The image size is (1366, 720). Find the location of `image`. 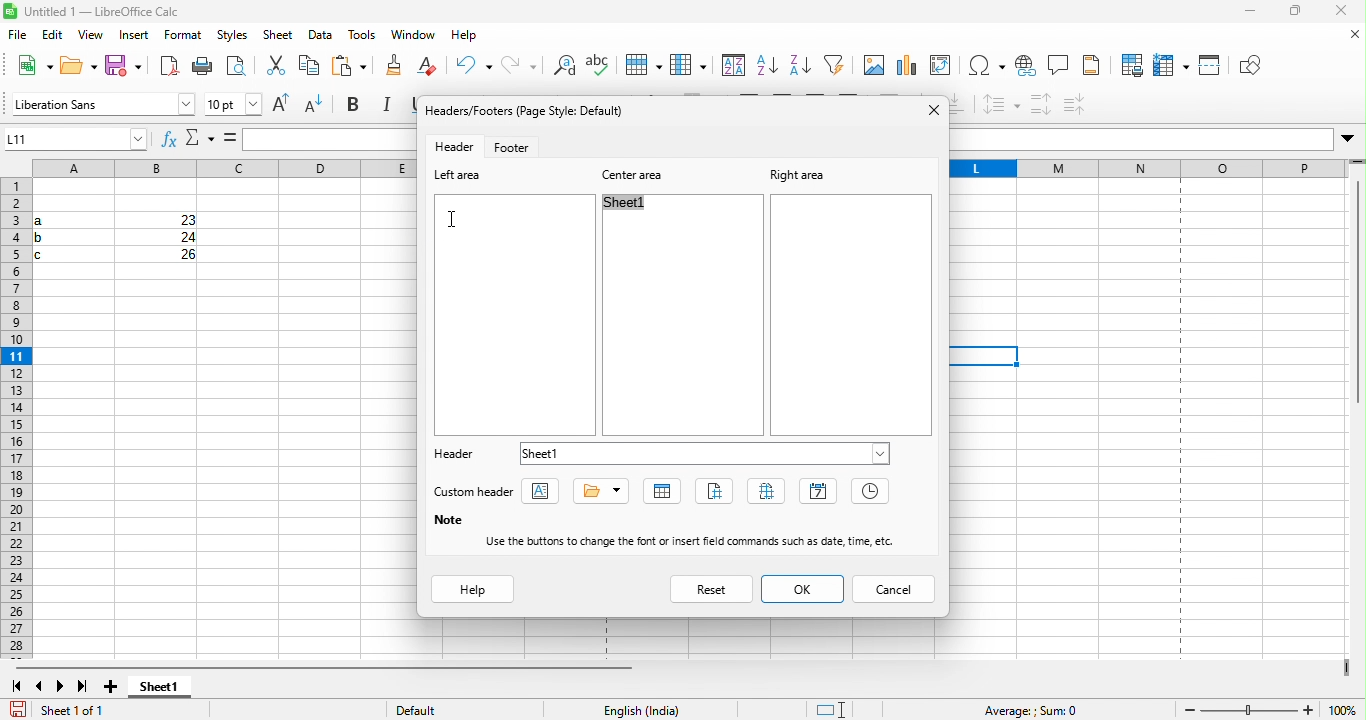

image is located at coordinates (835, 66).